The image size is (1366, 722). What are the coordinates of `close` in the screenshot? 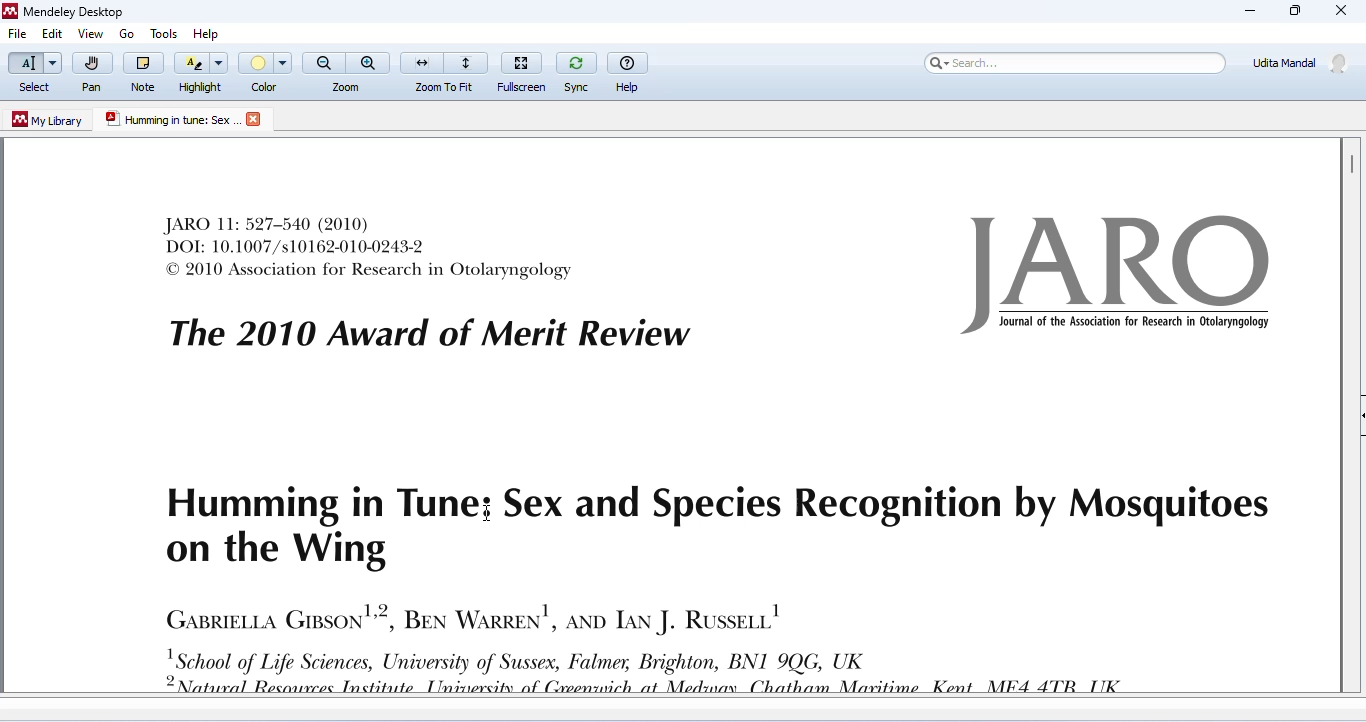 It's located at (256, 119).